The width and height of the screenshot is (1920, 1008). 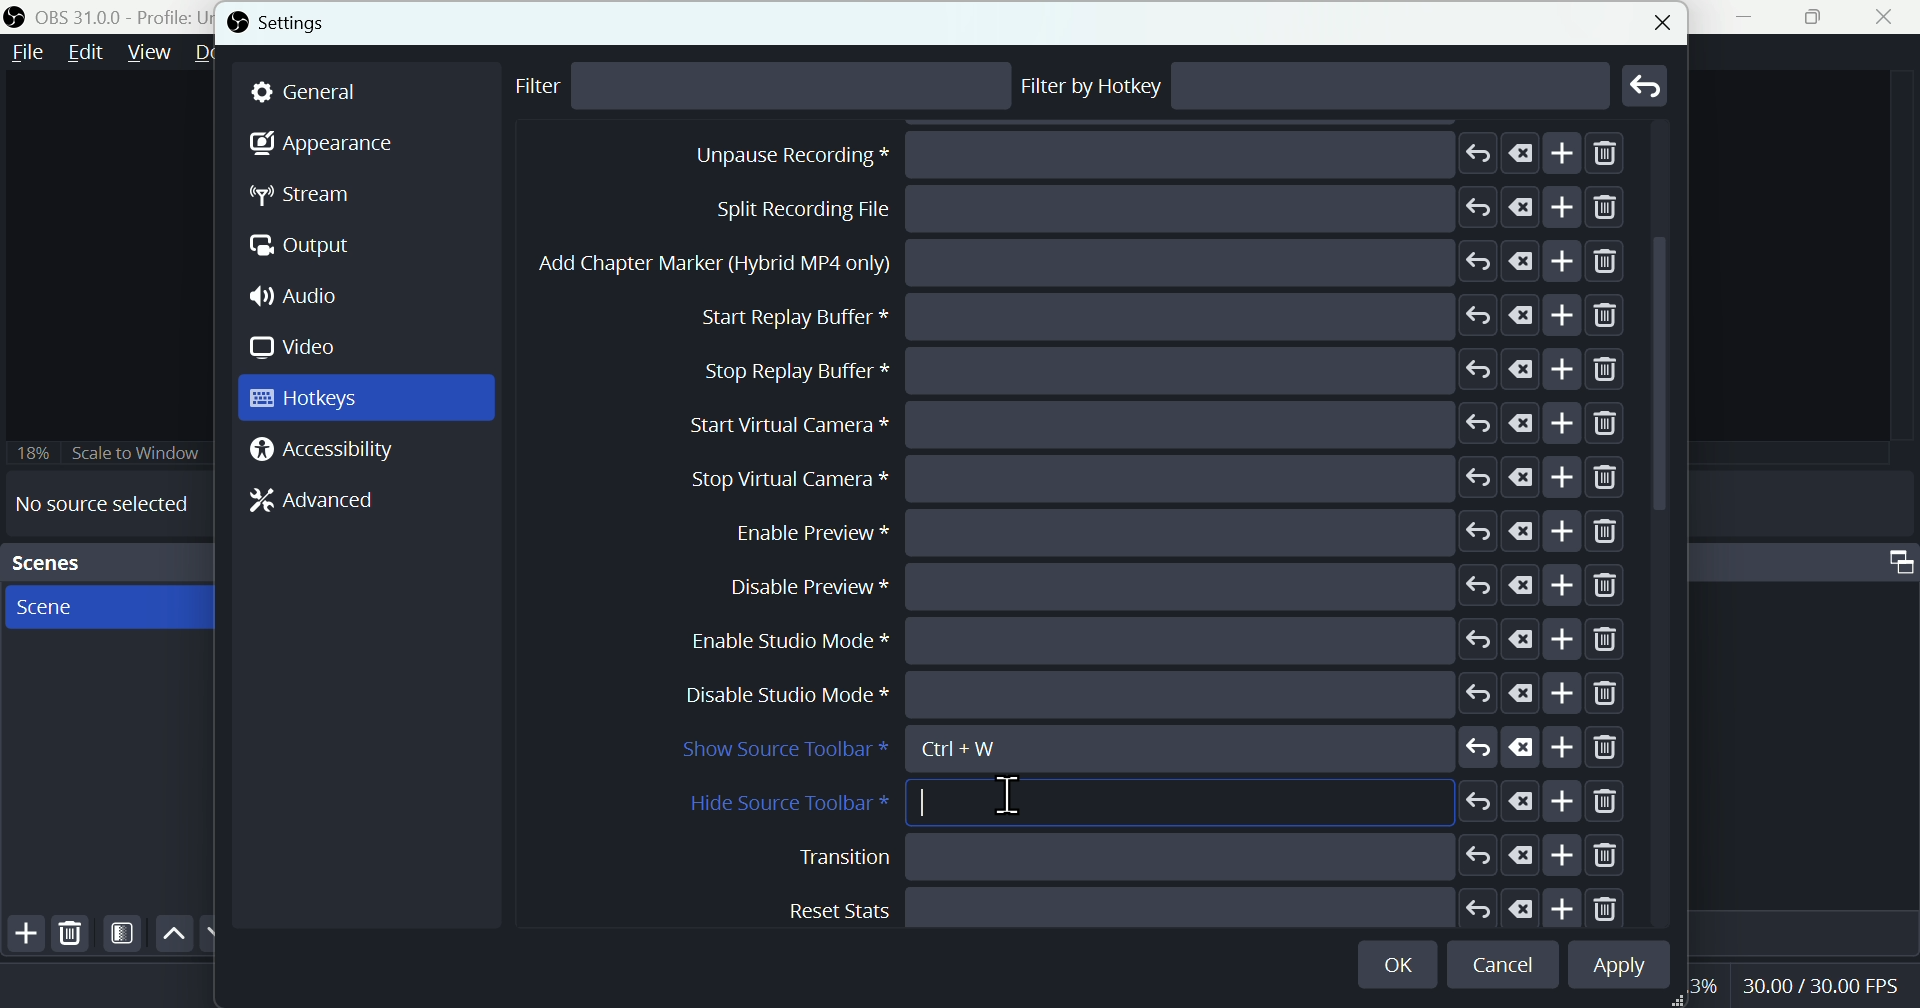 What do you see at coordinates (979, 746) in the screenshot?
I see `CTRL+W` at bounding box center [979, 746].